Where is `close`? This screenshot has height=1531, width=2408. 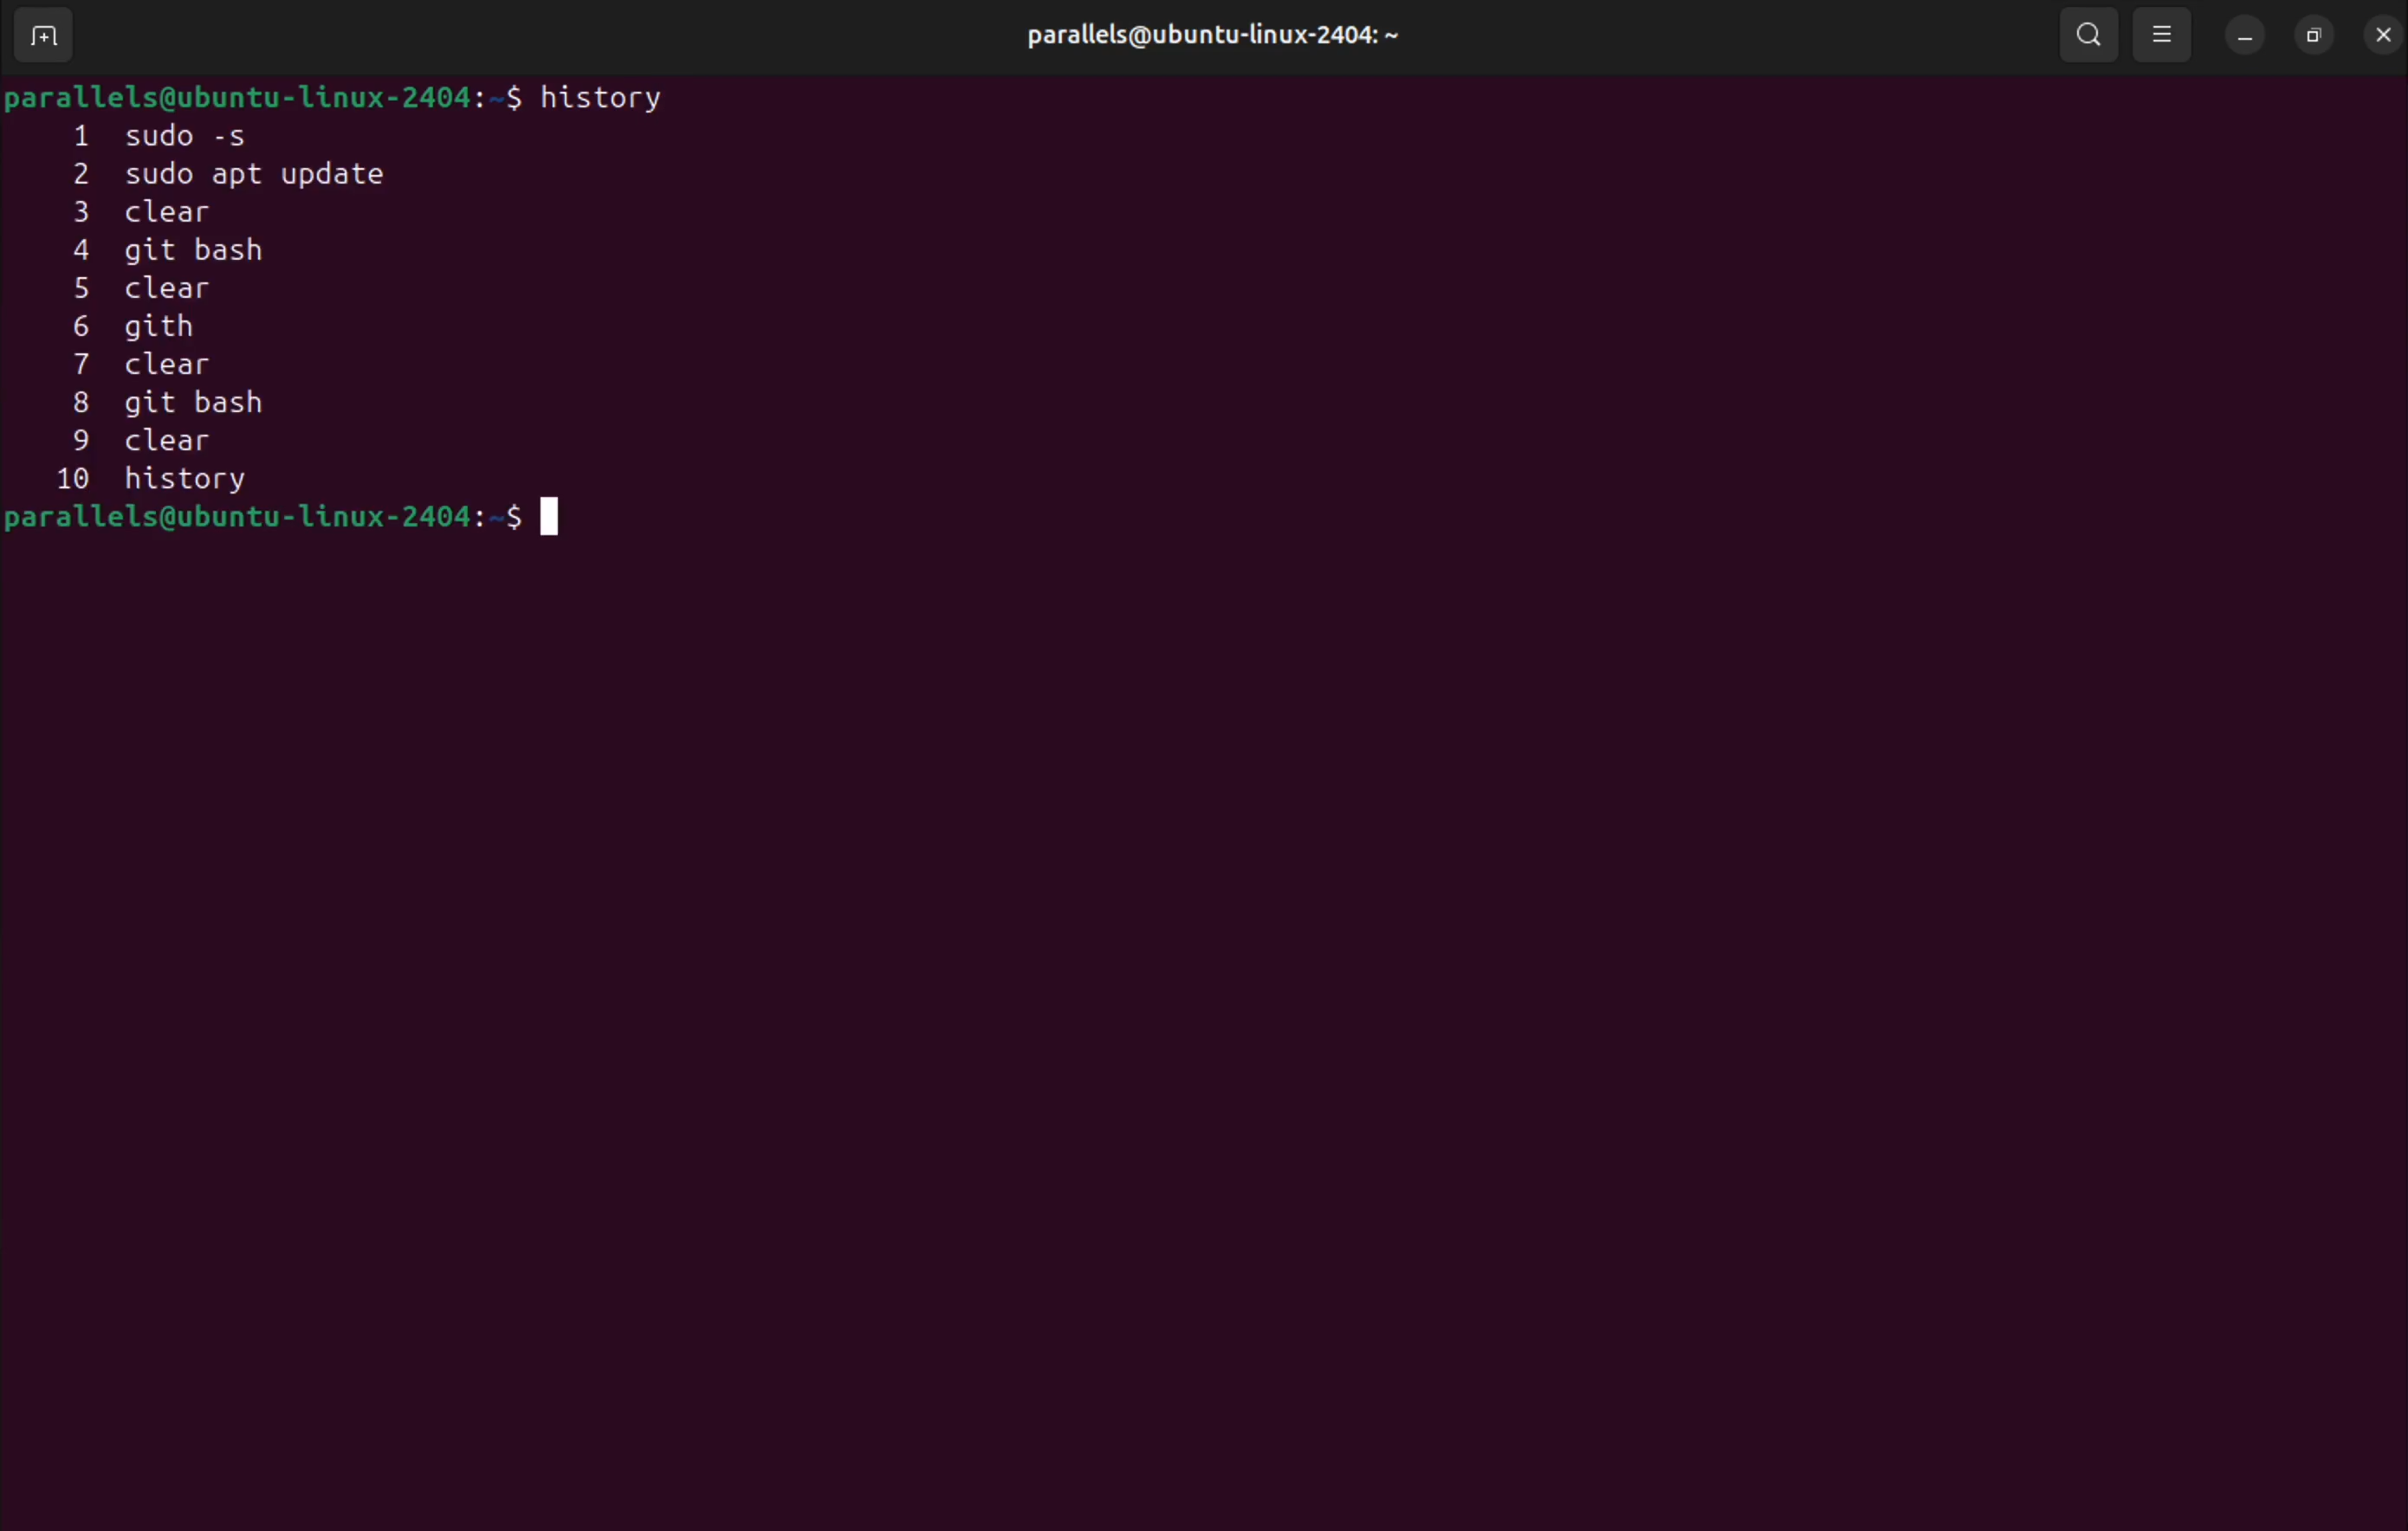 close is located at coordinates (2382, 28).